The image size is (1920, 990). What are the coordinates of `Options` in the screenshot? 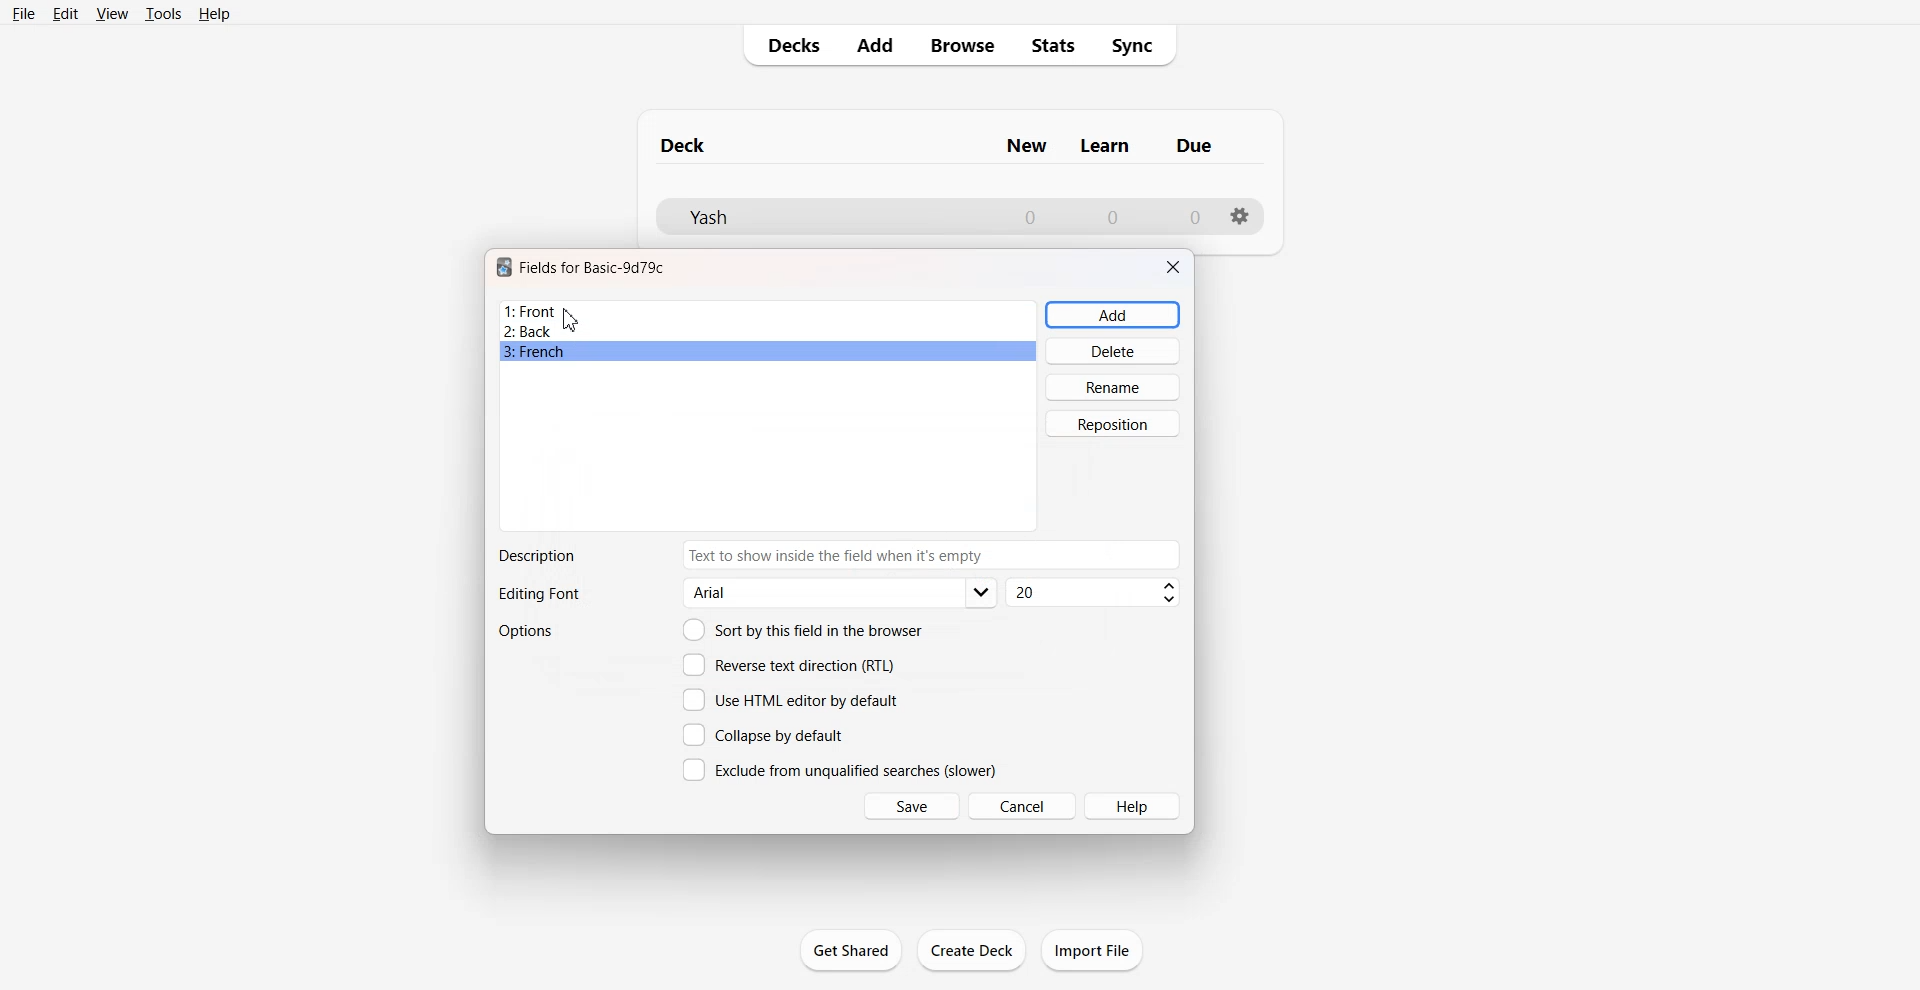 It's located at (528, 631).